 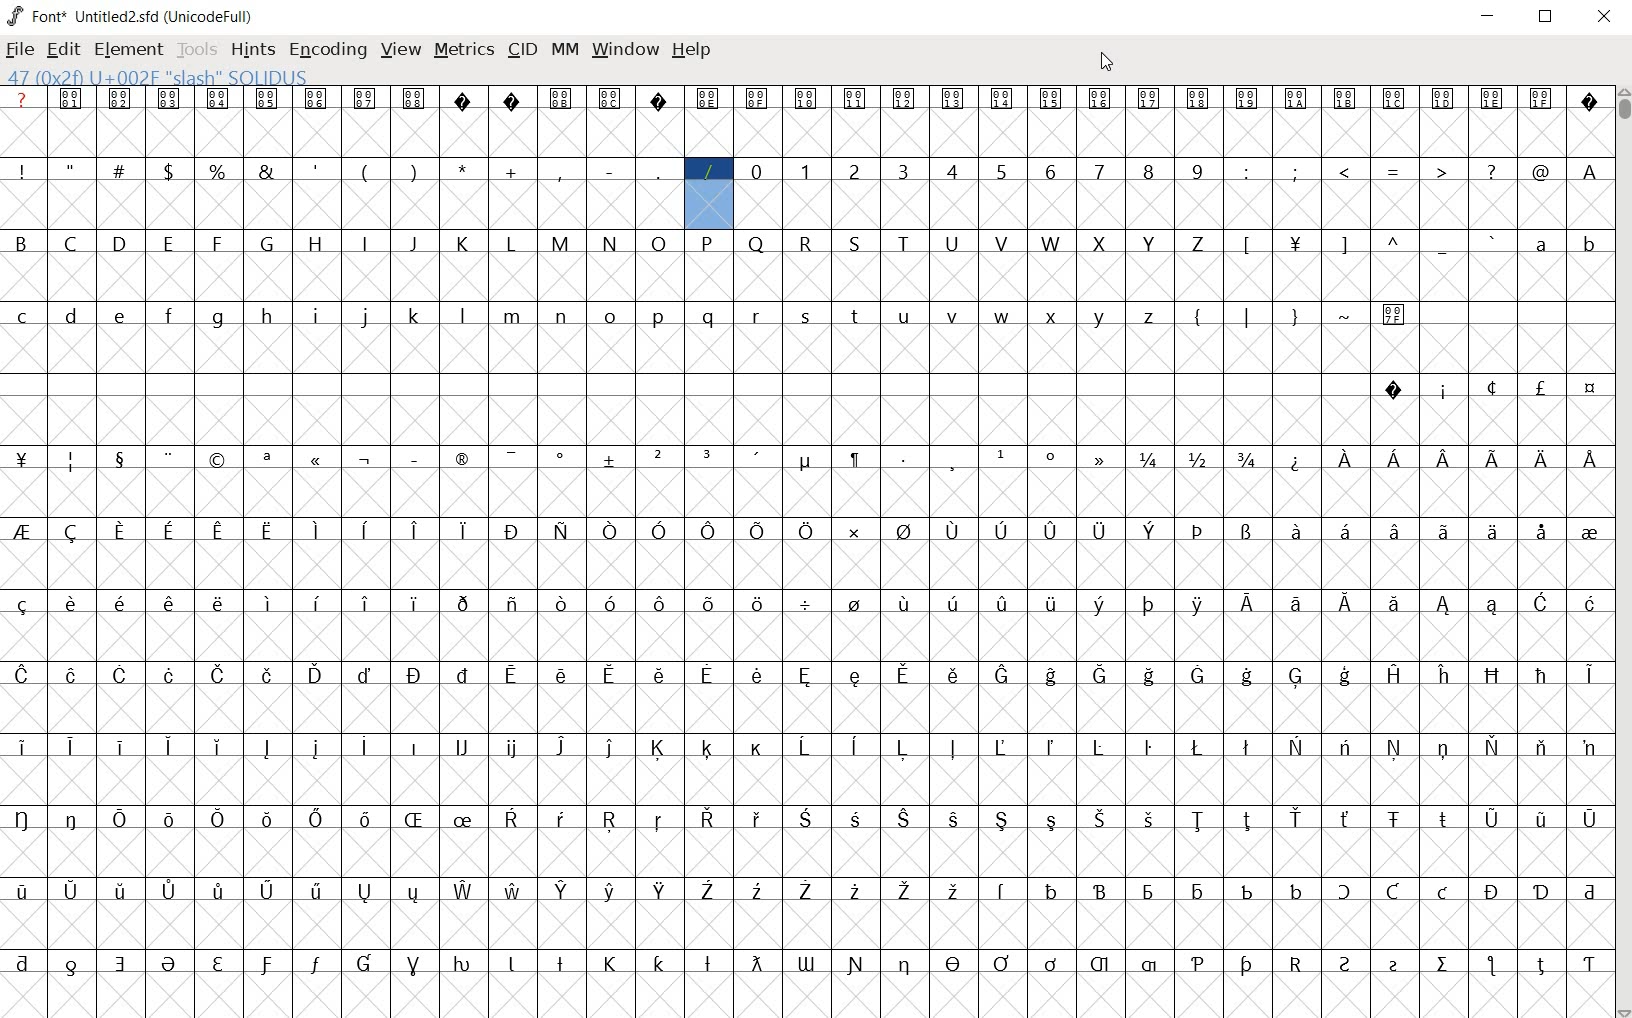 What do you see at coordinates (1346, 604) in the screenshot?
I see `glyph` at bounding box center [1346, 604].